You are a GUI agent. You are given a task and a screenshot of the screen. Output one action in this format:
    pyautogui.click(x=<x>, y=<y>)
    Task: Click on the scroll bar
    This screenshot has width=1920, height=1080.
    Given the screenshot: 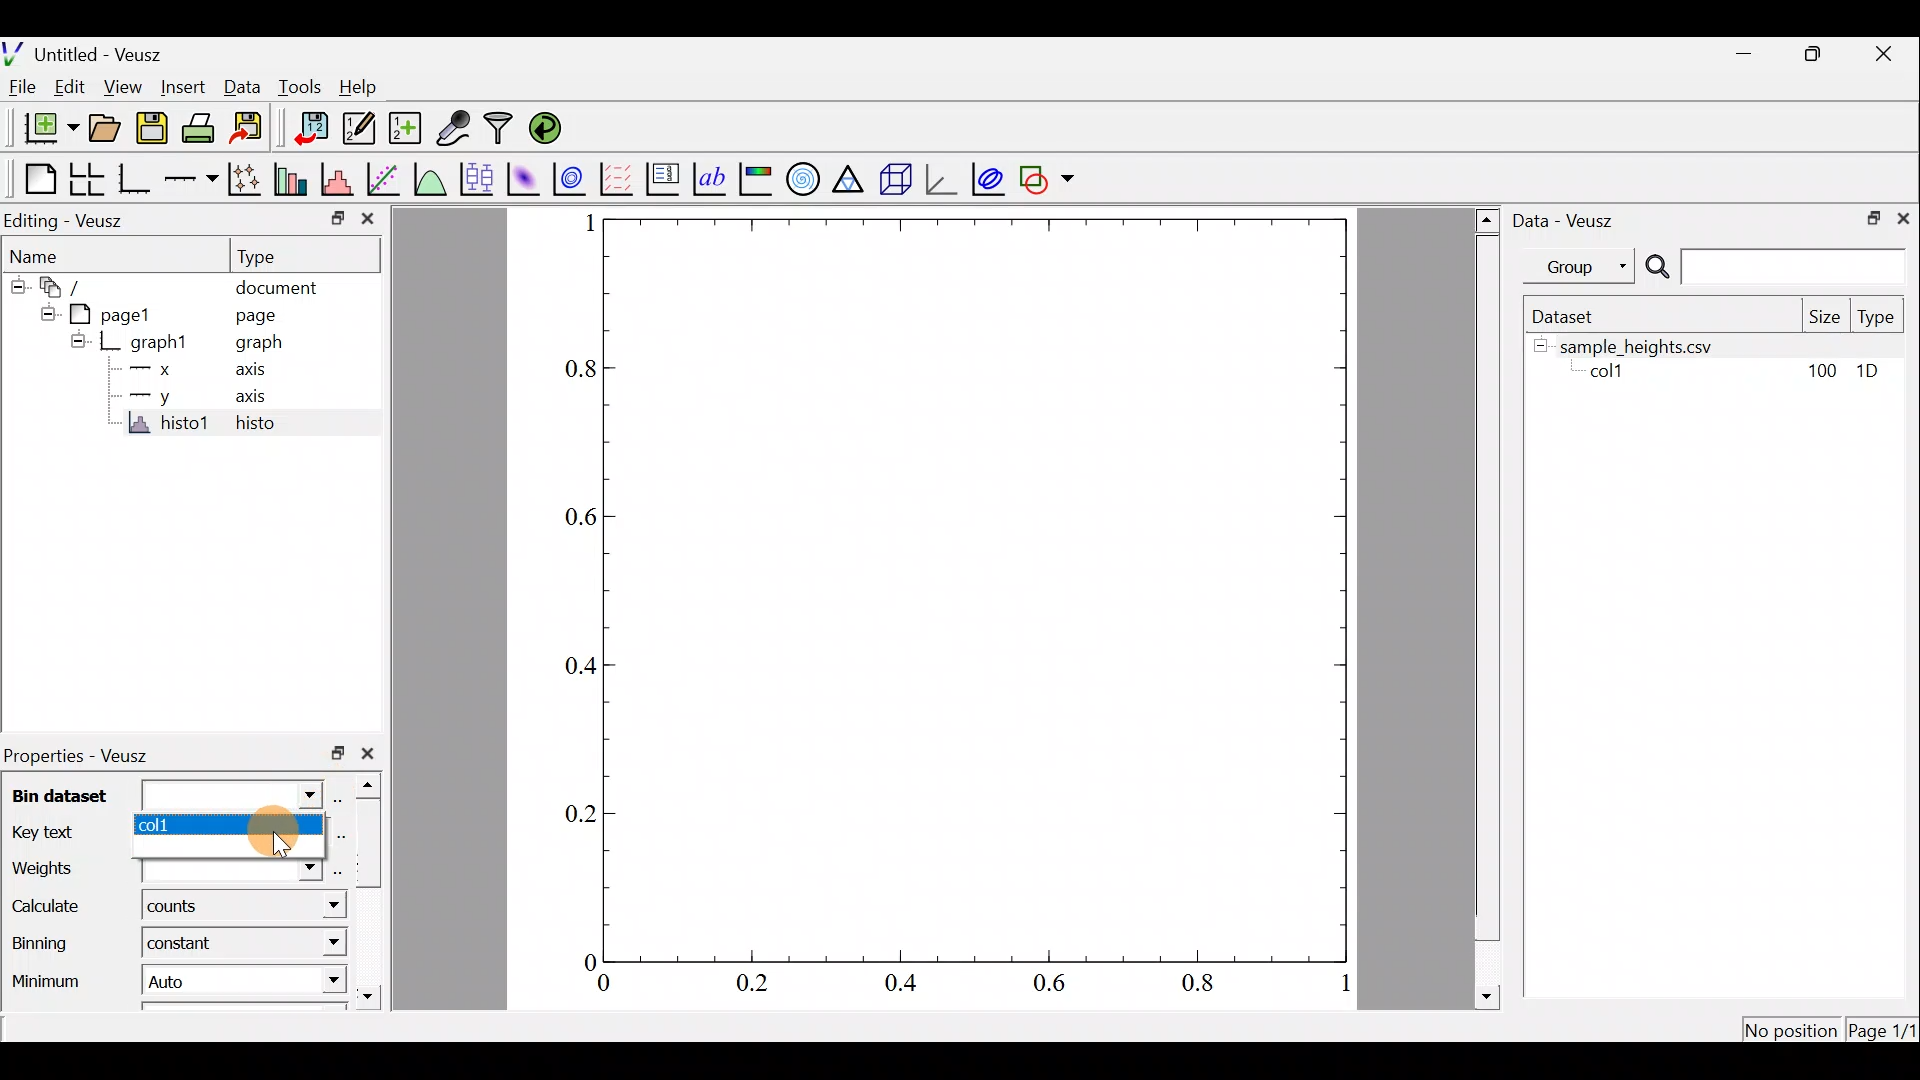 What is the action you would take?
    pyautogui.click(x=371, y=892)
    